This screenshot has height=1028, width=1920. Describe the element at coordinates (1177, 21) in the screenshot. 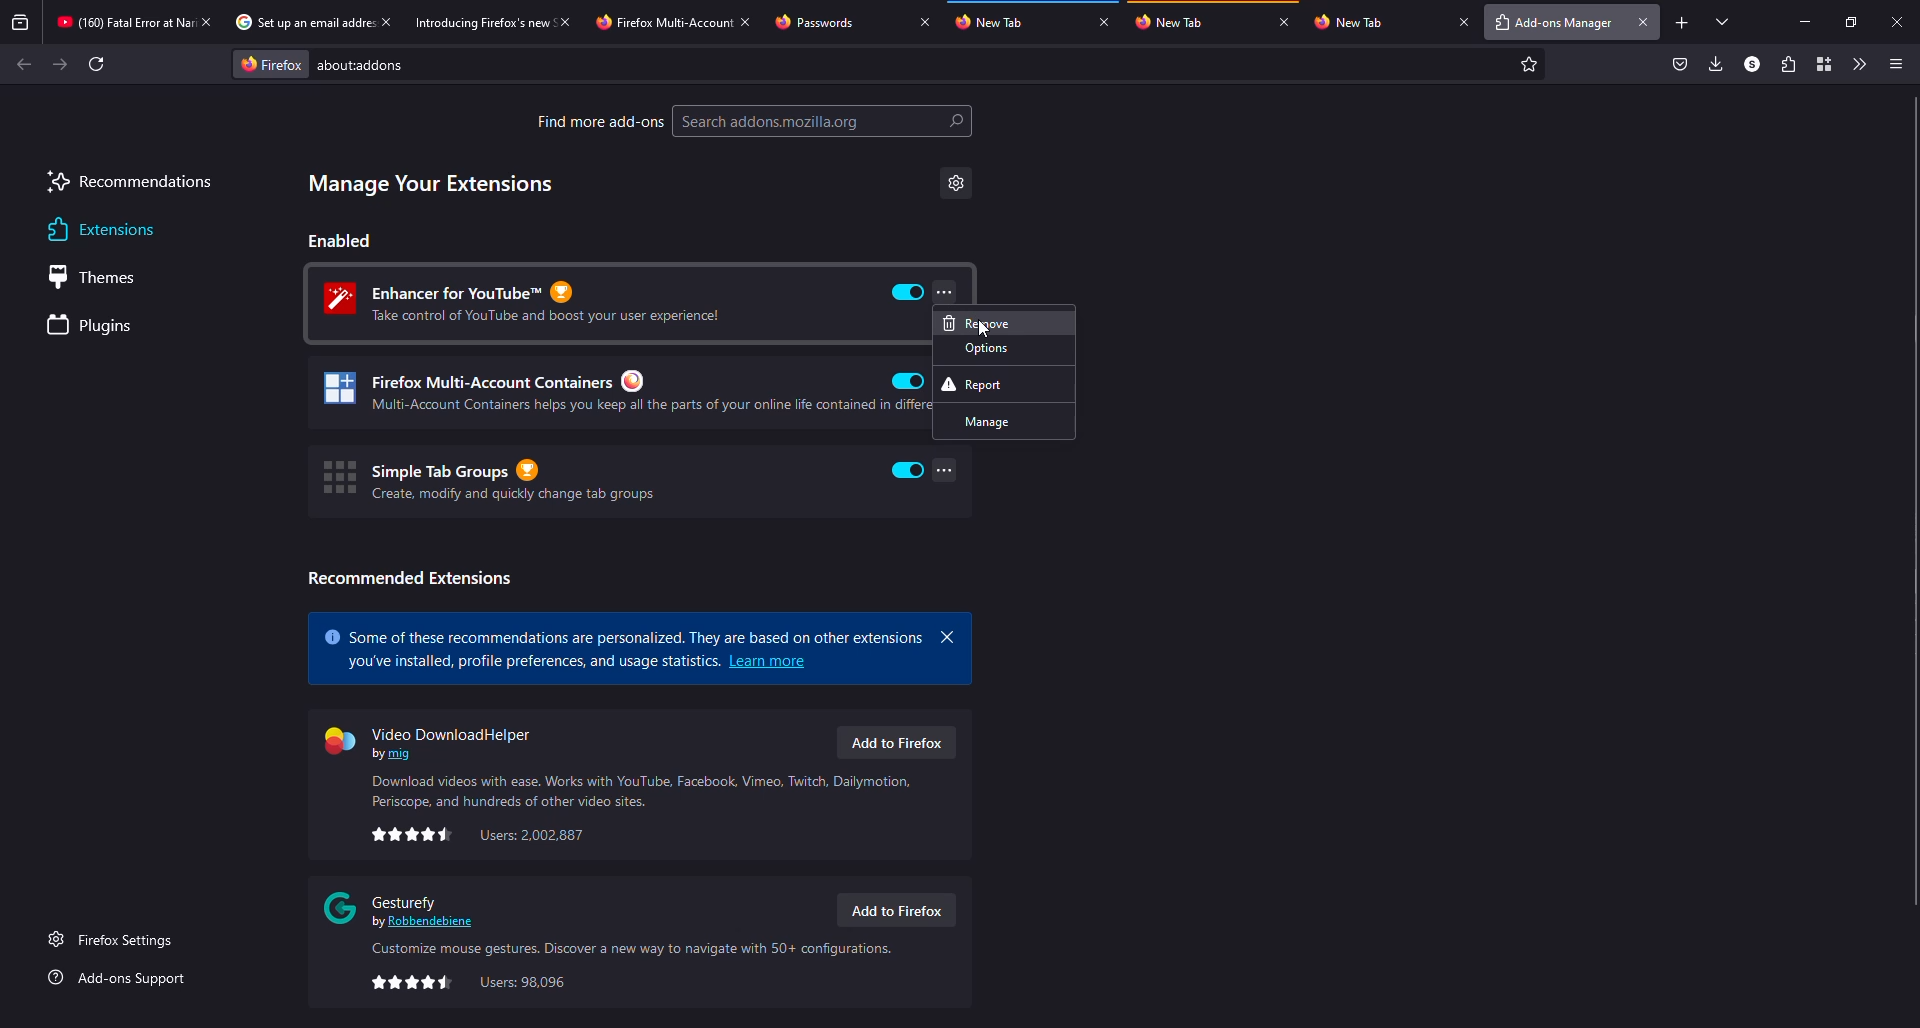

I see `tab` at that location.